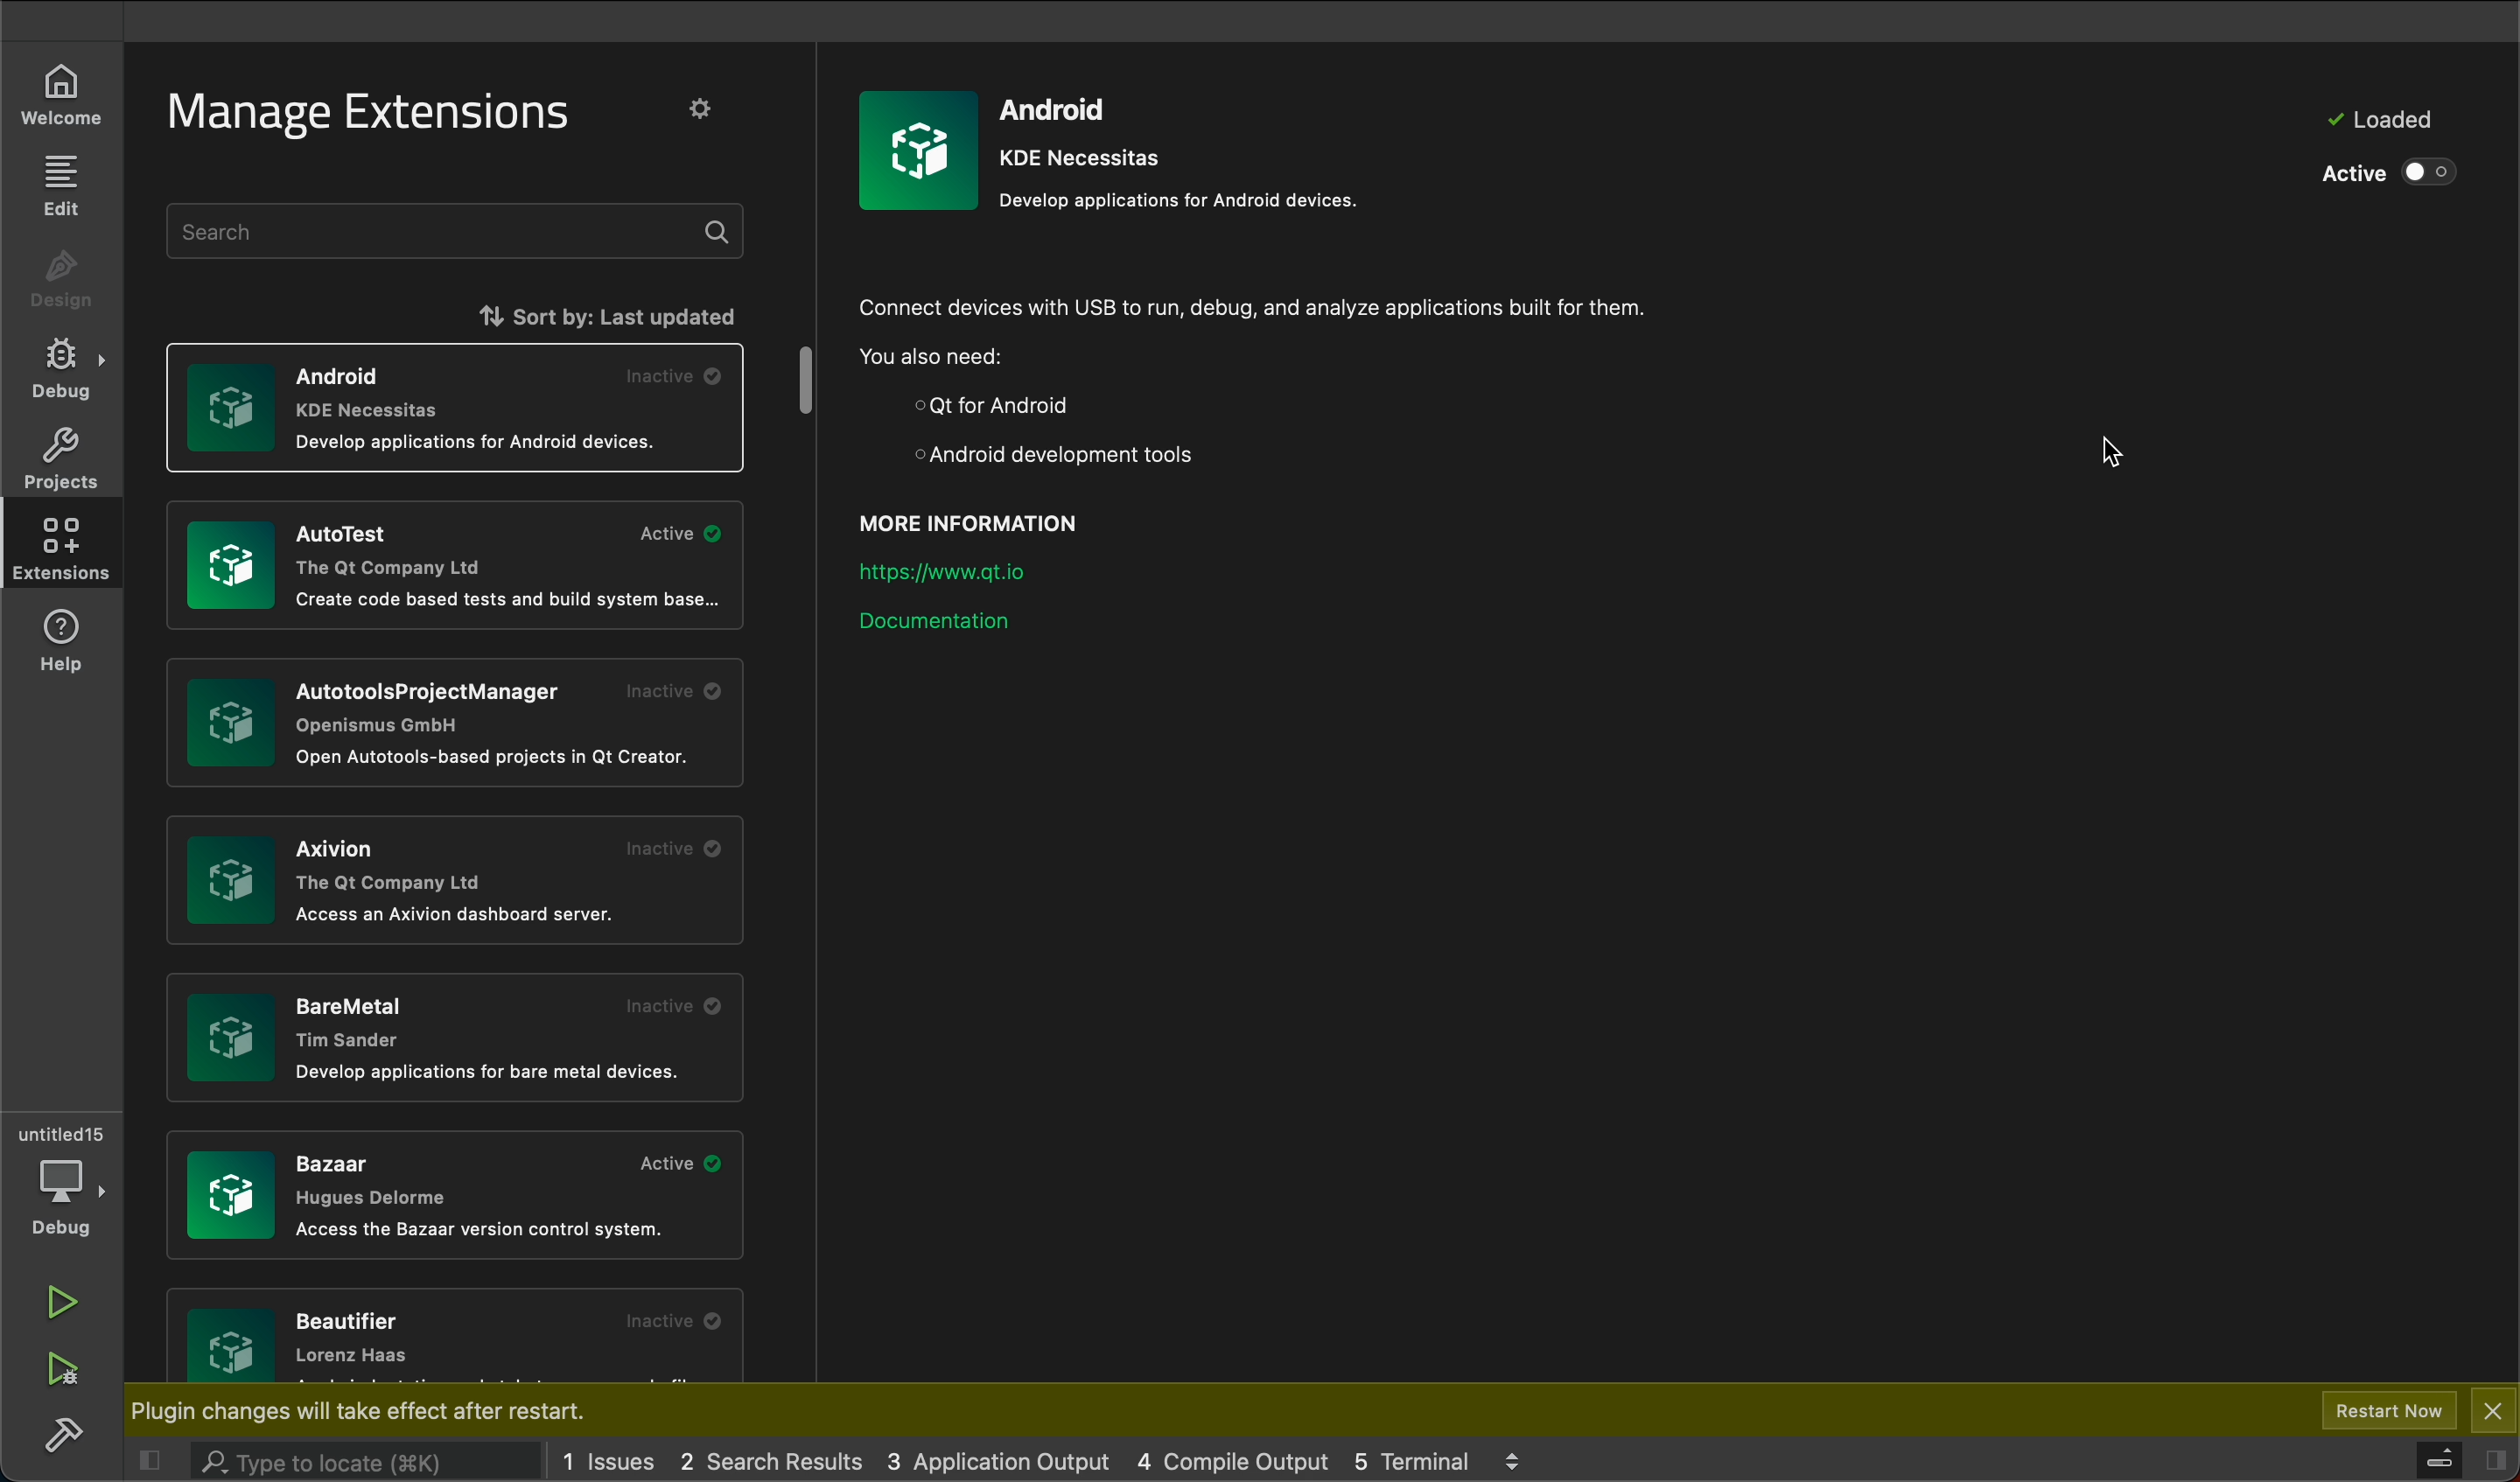 This screenshot has height=1482, width=2520. What do you see at coordinates (453, 568) in the screenshot?
I see `extensions list` at bounding box center [453, 568].